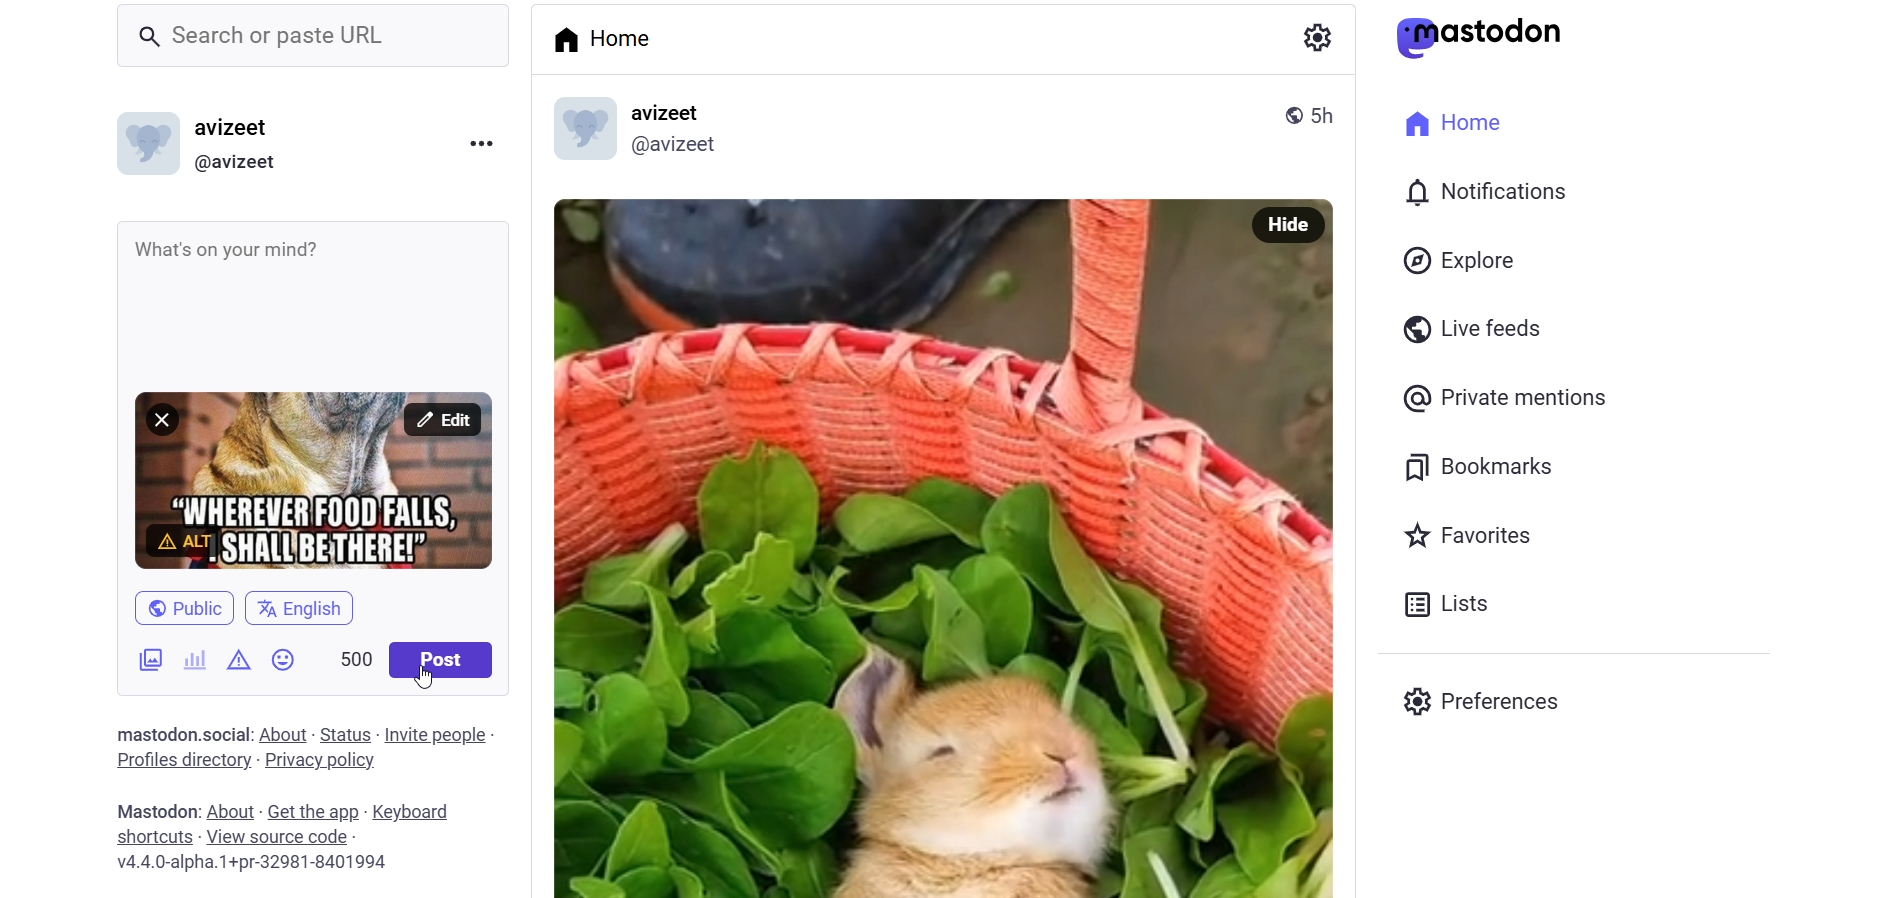 Image resolution: width=1884 pixels, height=898 pixels. Describe the element at coordinates (152, 733) in the screenshot. I see `text` at that location.